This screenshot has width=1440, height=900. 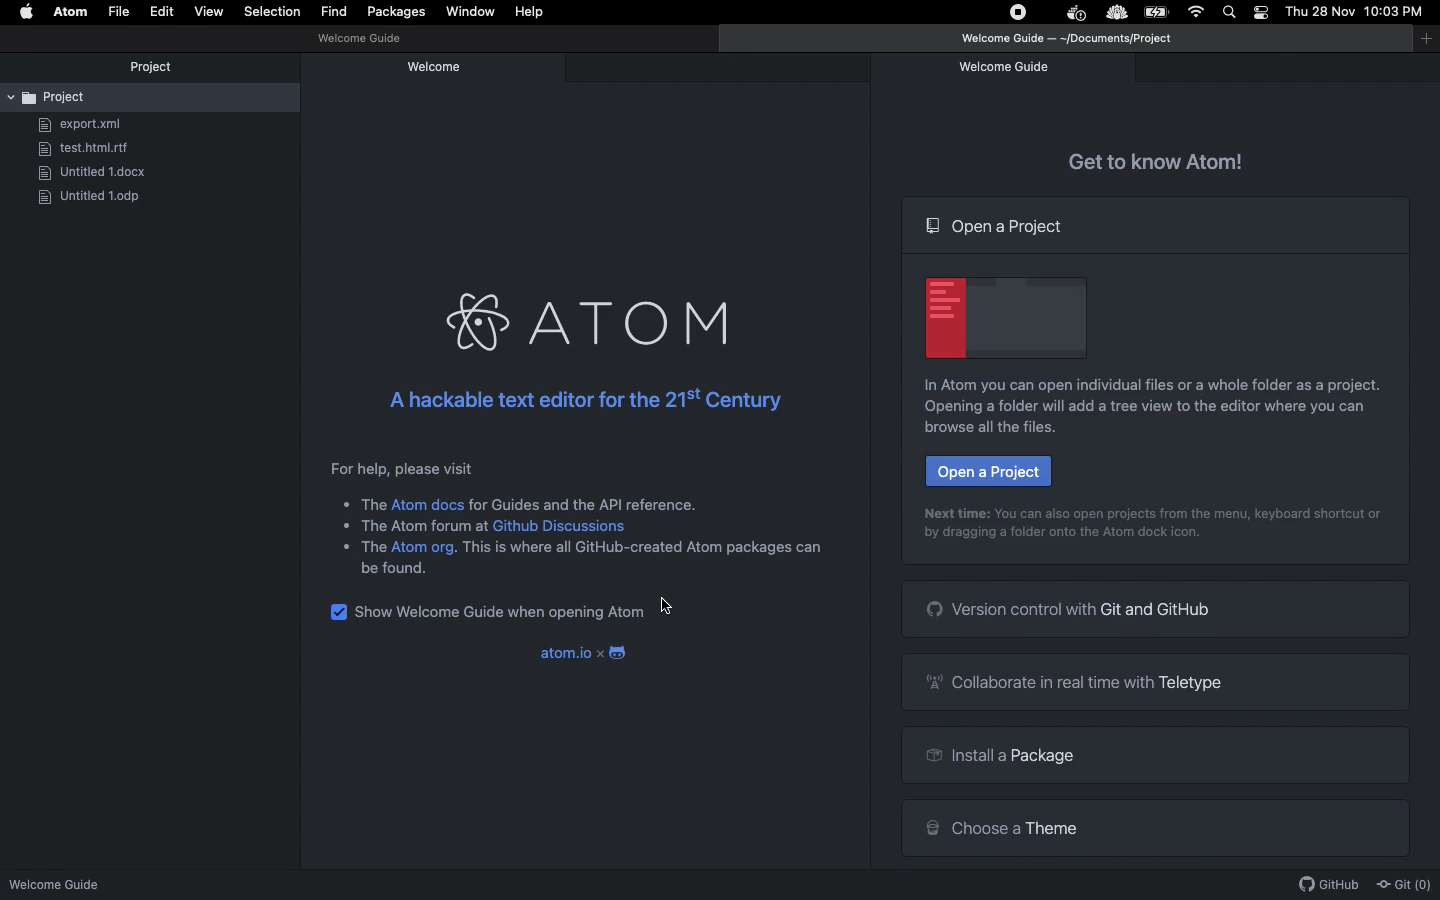 What do you see at coordinates (406, 465) in the screenshot?
I see `Descriptive text` at bounding box center [406, 465].